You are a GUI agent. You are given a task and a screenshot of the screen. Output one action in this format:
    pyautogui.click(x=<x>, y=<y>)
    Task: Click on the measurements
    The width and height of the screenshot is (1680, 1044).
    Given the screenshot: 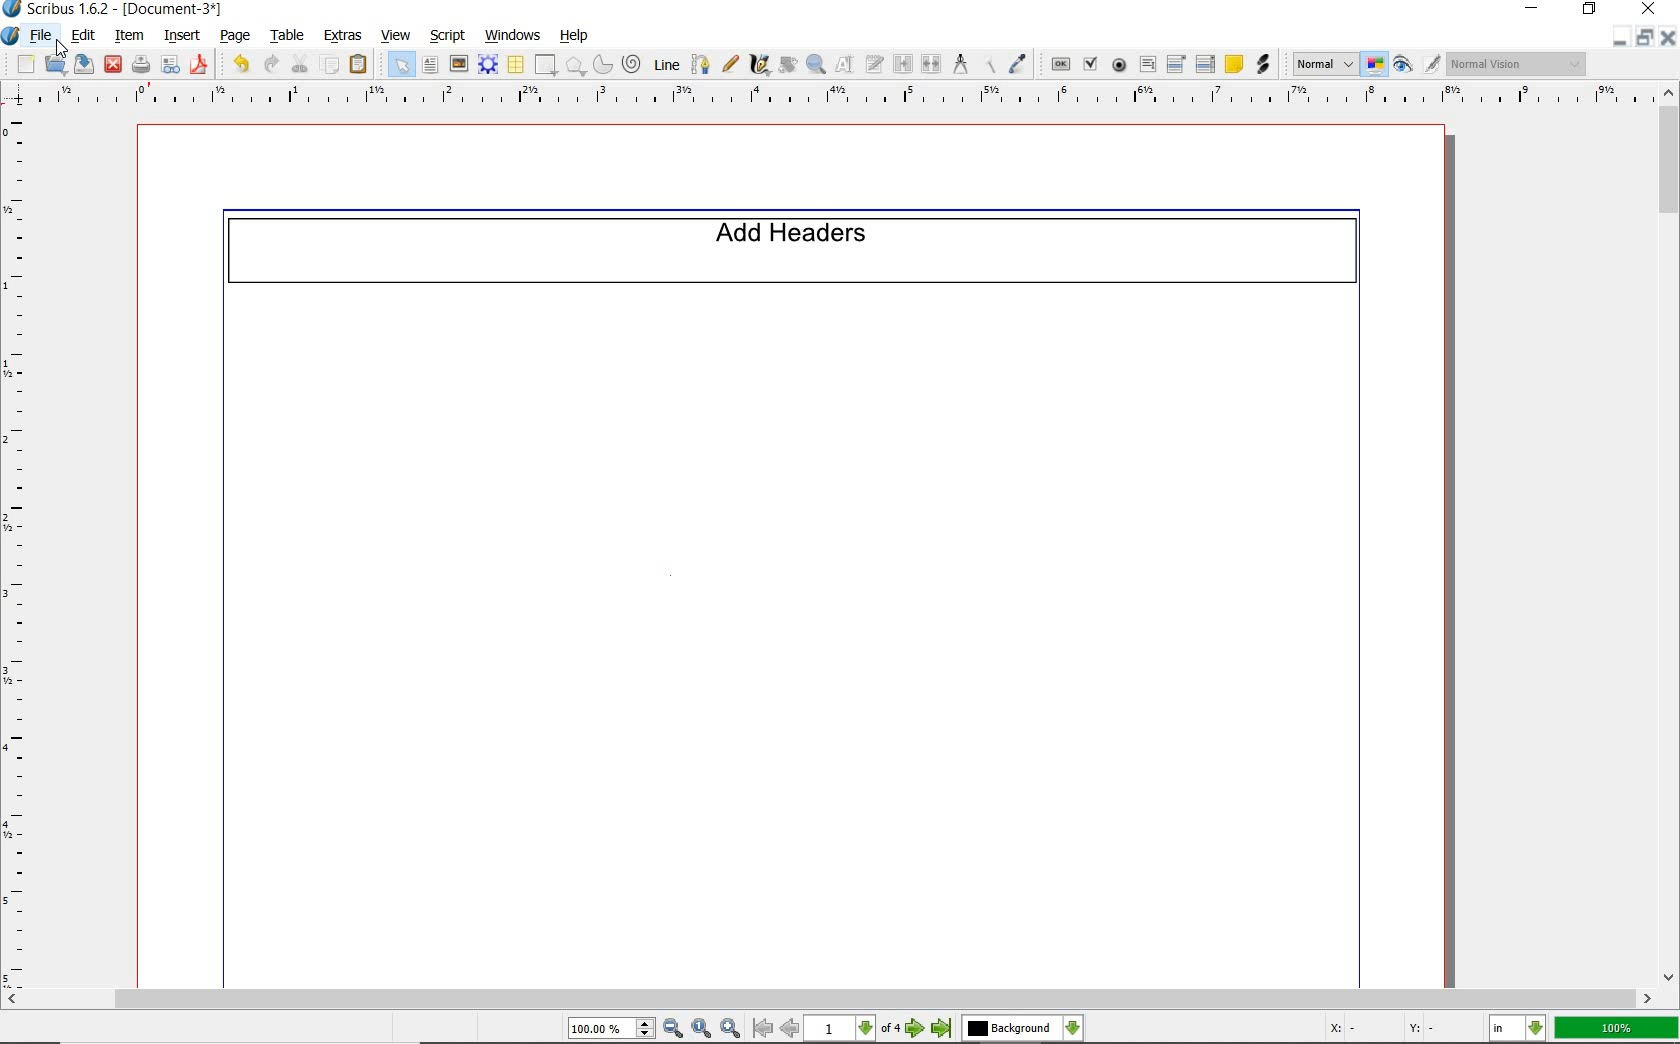 What is the action you would take?
    pyautogui.click(x=958, y=63)
    